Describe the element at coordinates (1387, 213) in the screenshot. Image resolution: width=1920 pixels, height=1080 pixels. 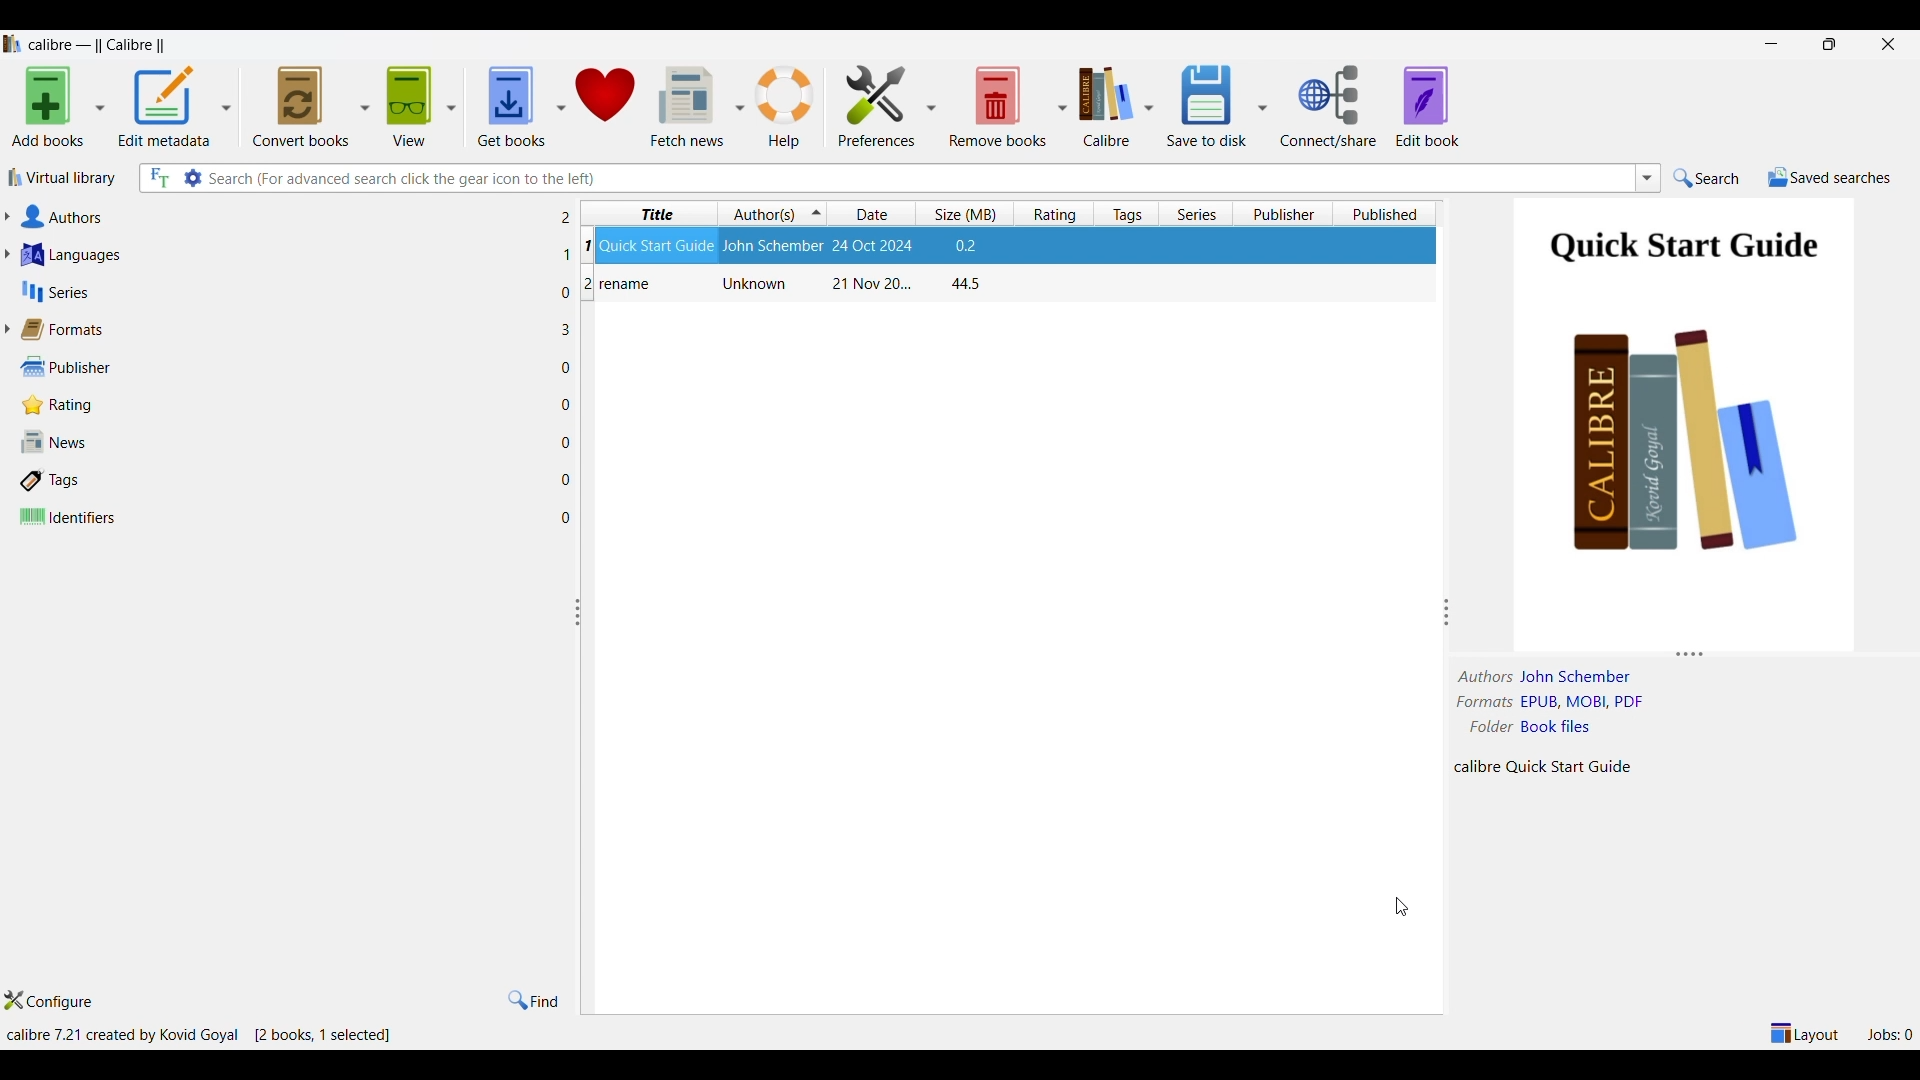
I see `Published column` at that location.